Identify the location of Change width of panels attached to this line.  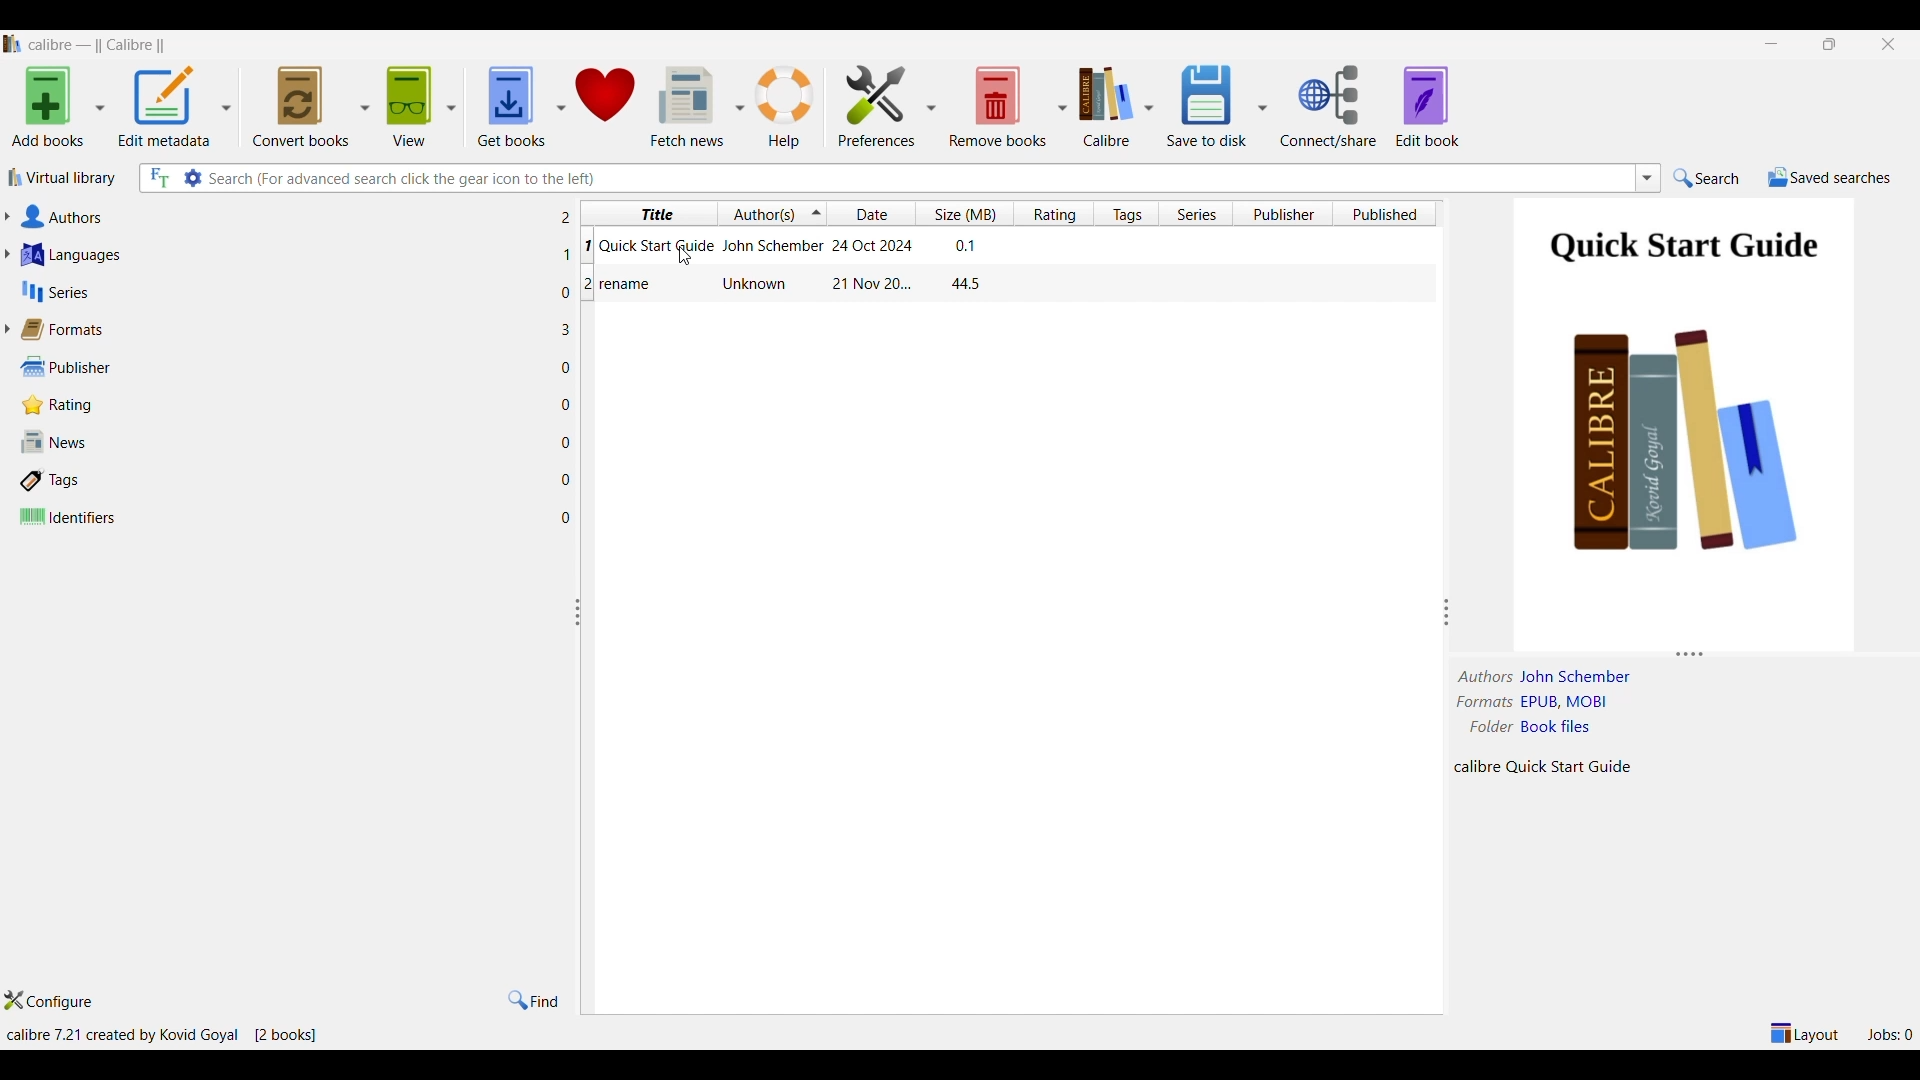
(1446, 576).